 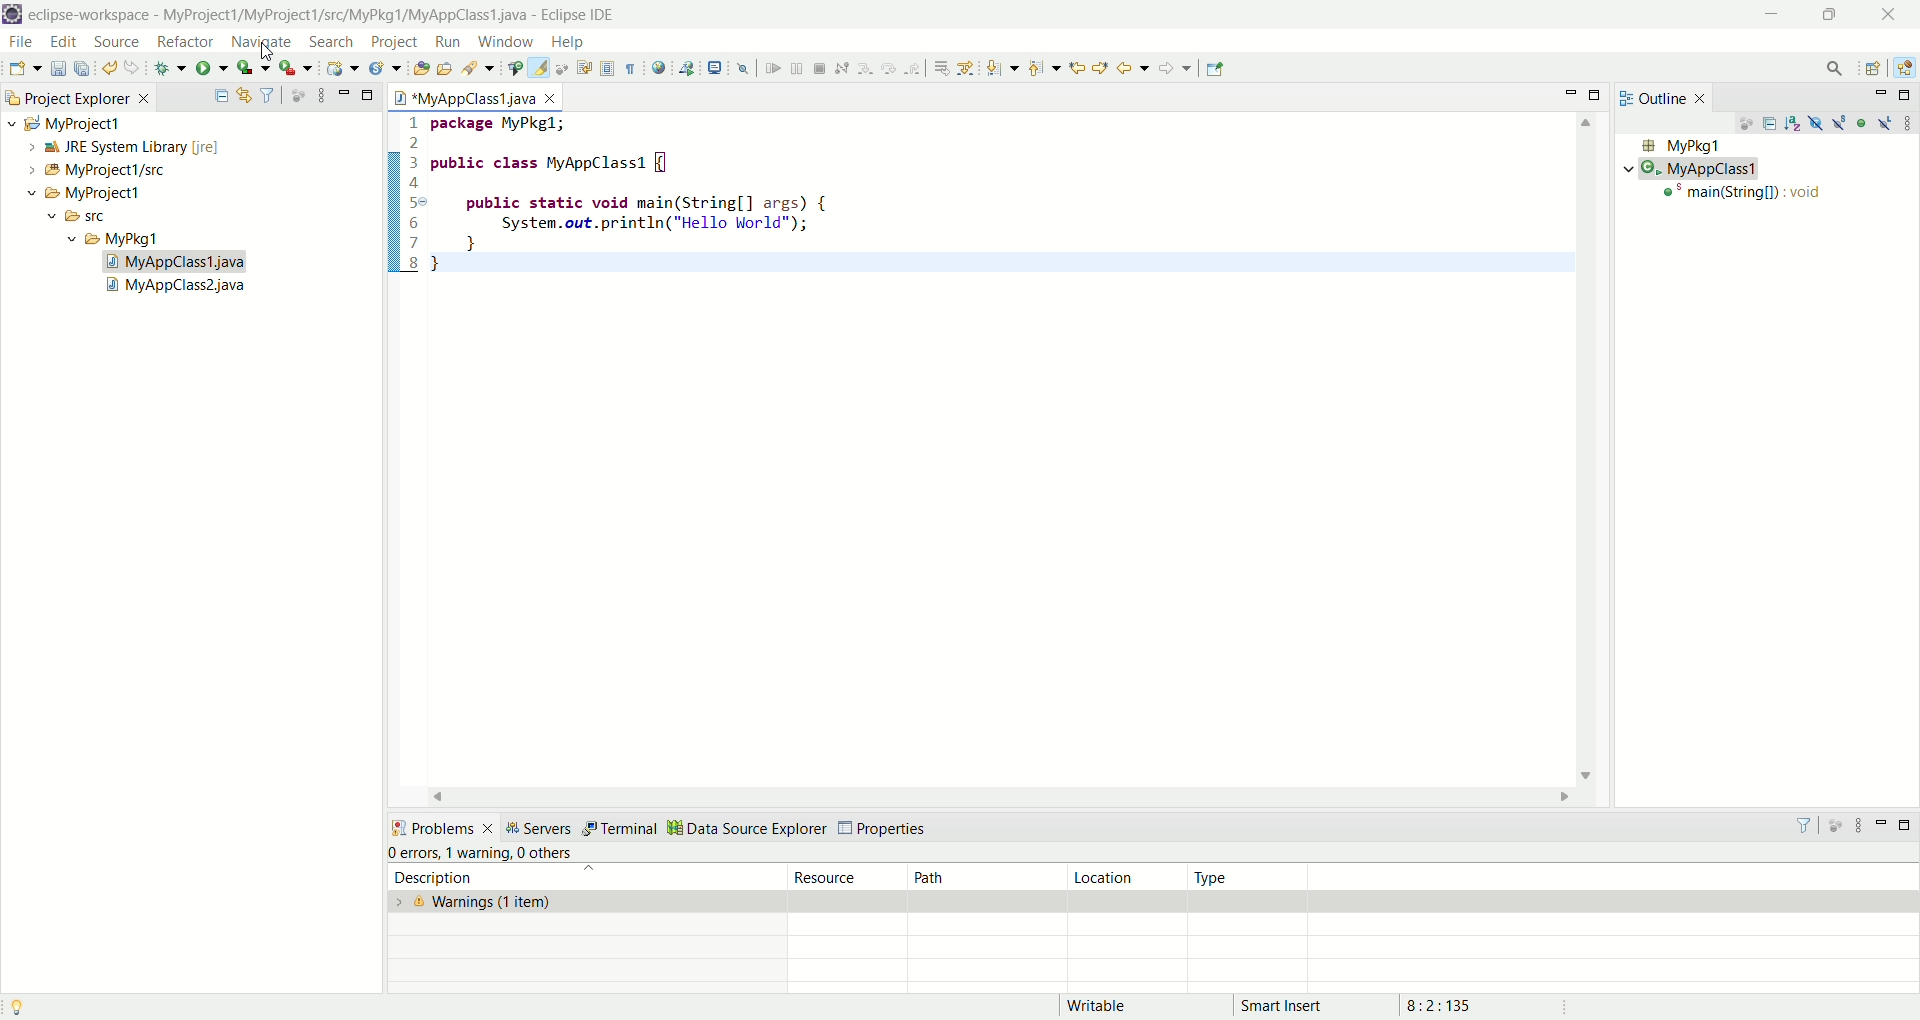 I want to click on open task, so click(x=443, y=69).